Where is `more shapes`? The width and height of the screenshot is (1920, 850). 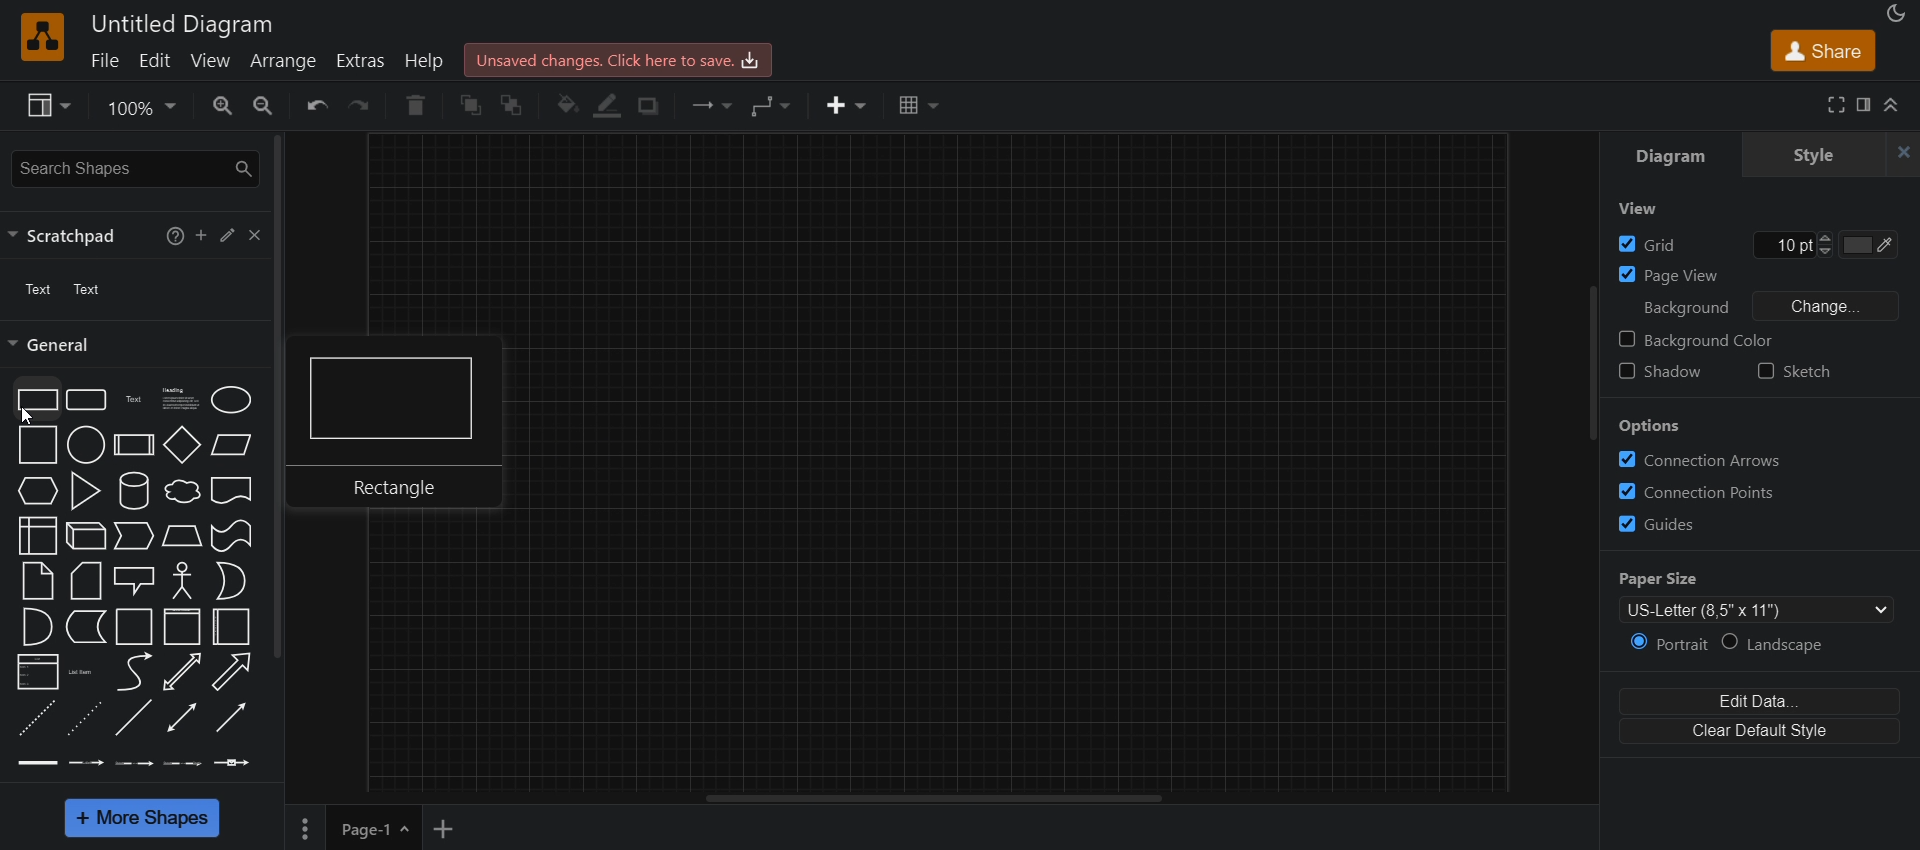
more shapes is located at coordinates (140, 817).